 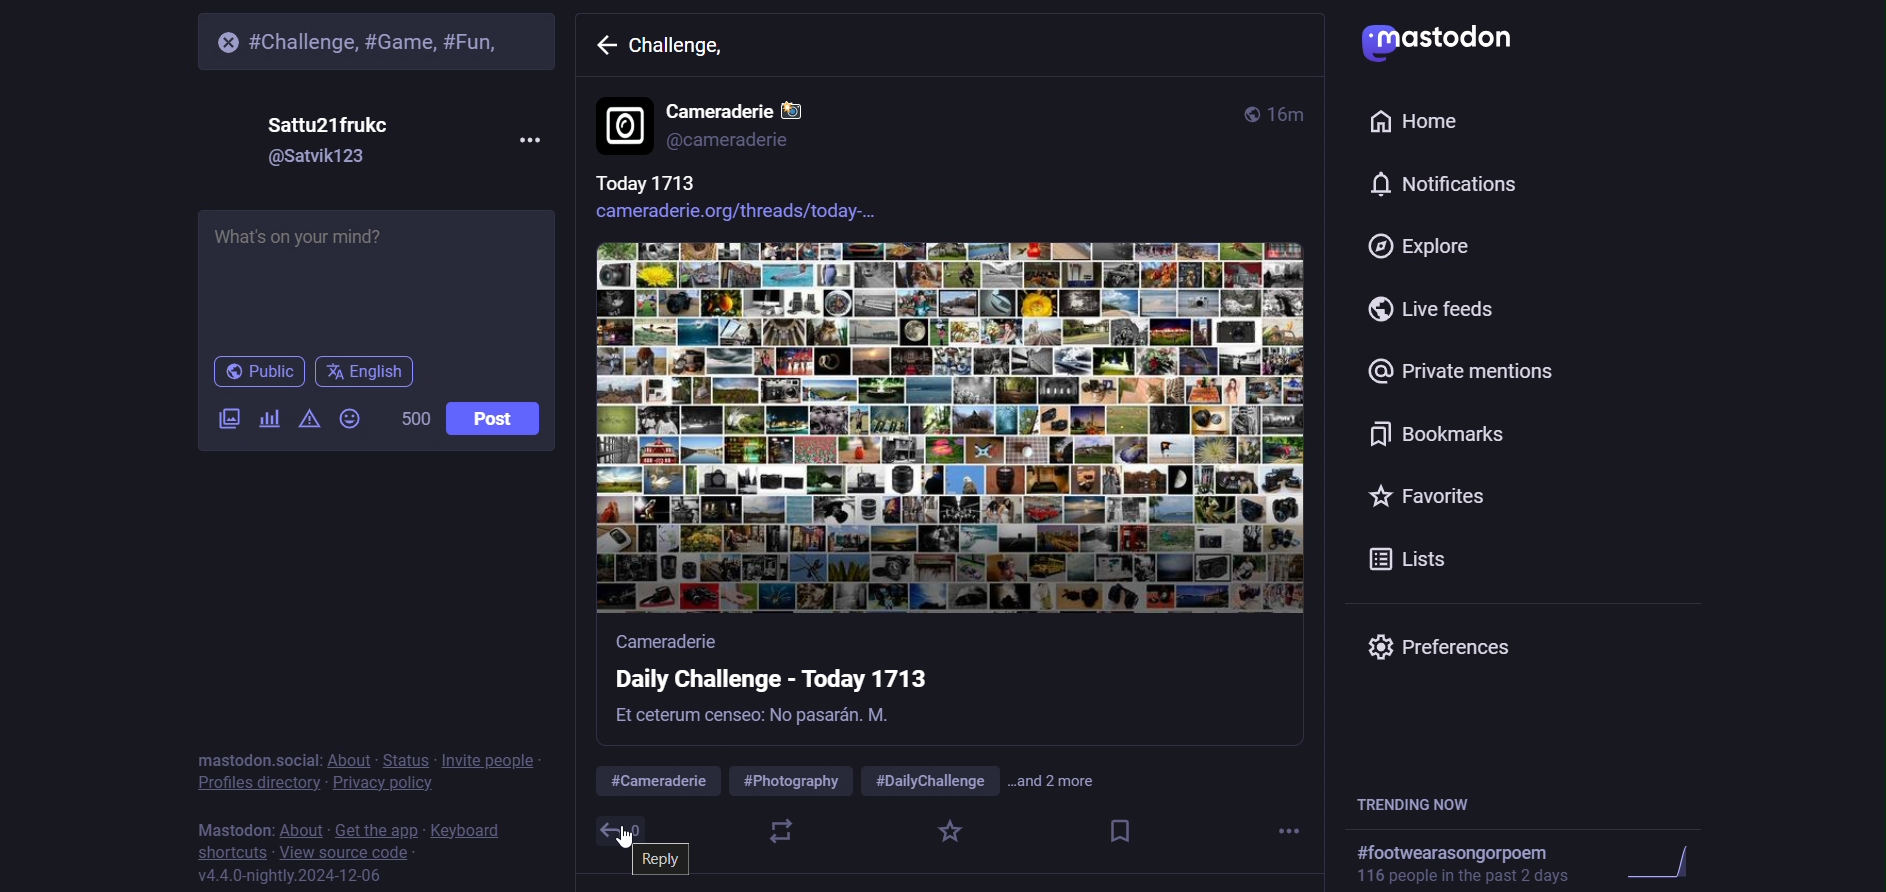 What do you see at coordinates (494, 419) in the screenshot?
I see `post` at bounding box center [494, 419].